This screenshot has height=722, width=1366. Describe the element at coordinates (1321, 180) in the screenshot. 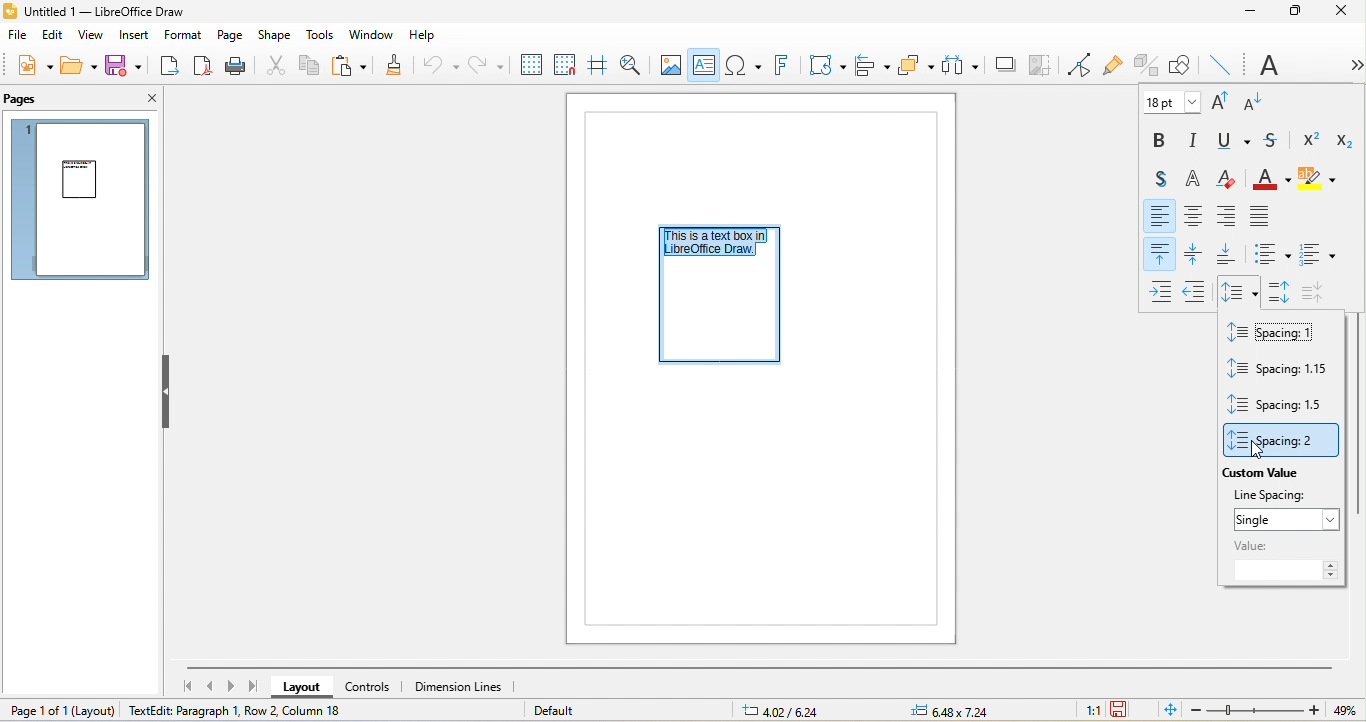

I see `character highlighting color` at that location.